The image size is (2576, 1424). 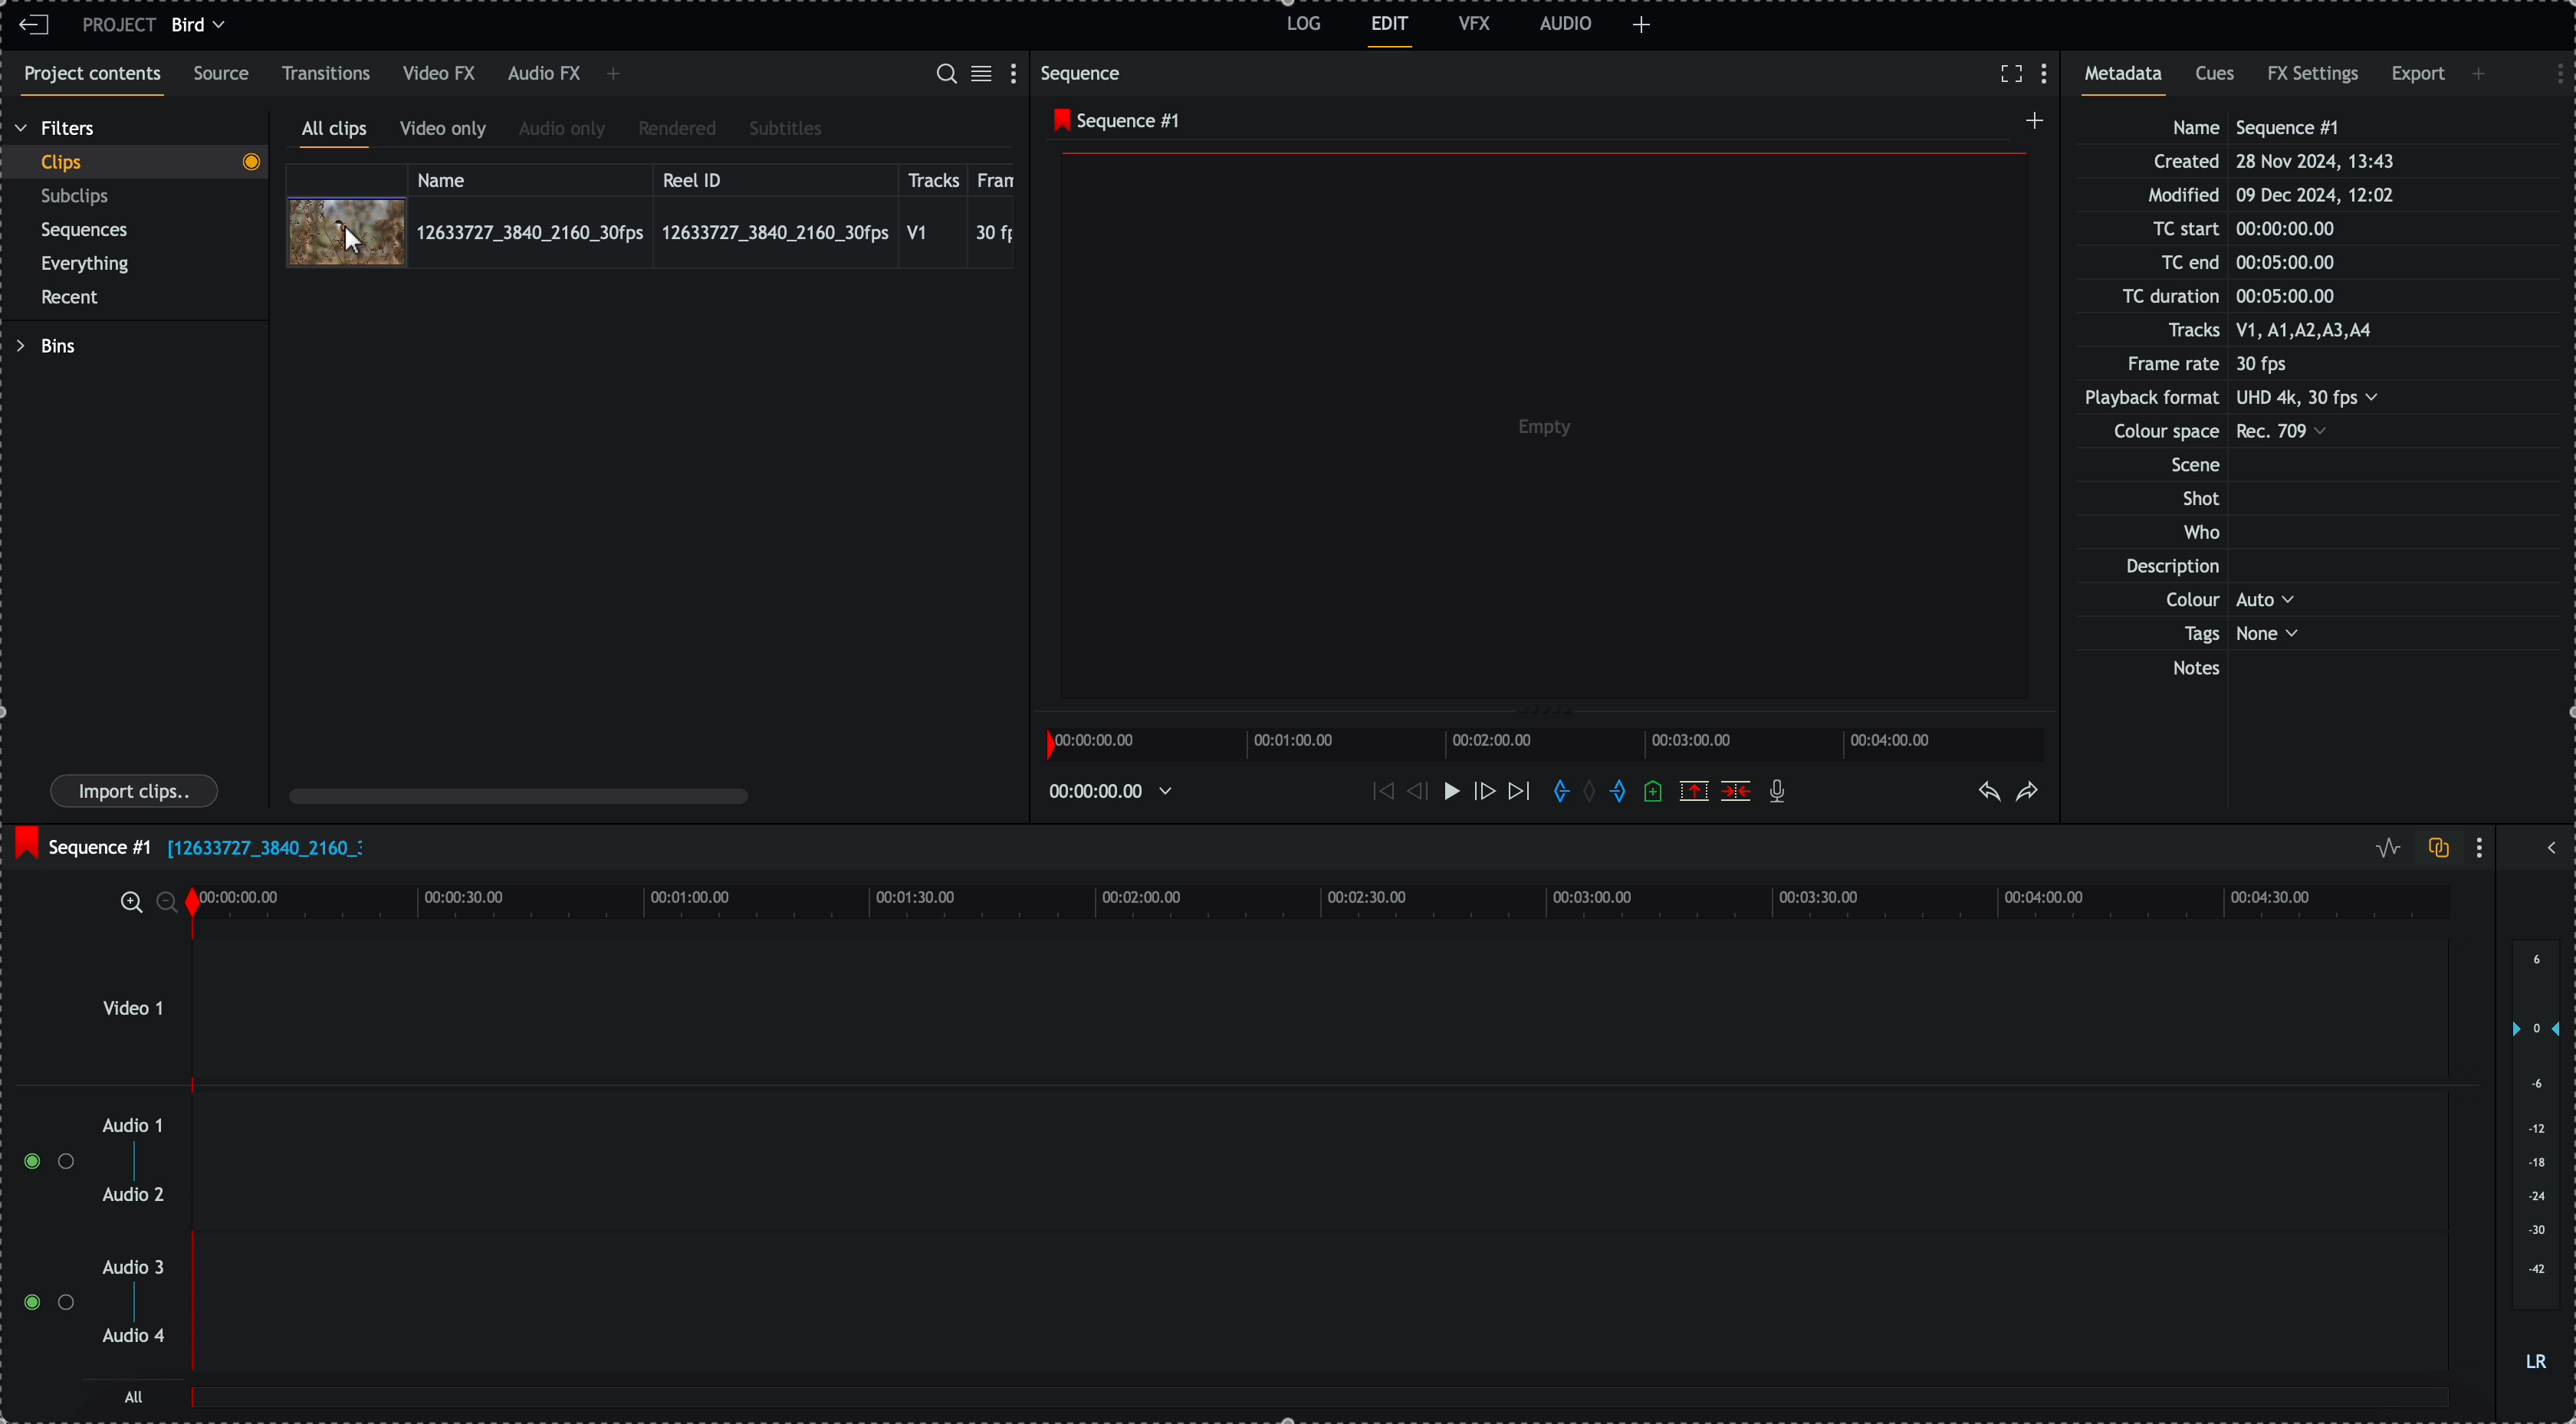 I want to click on log, so click(x=1301, y=27).